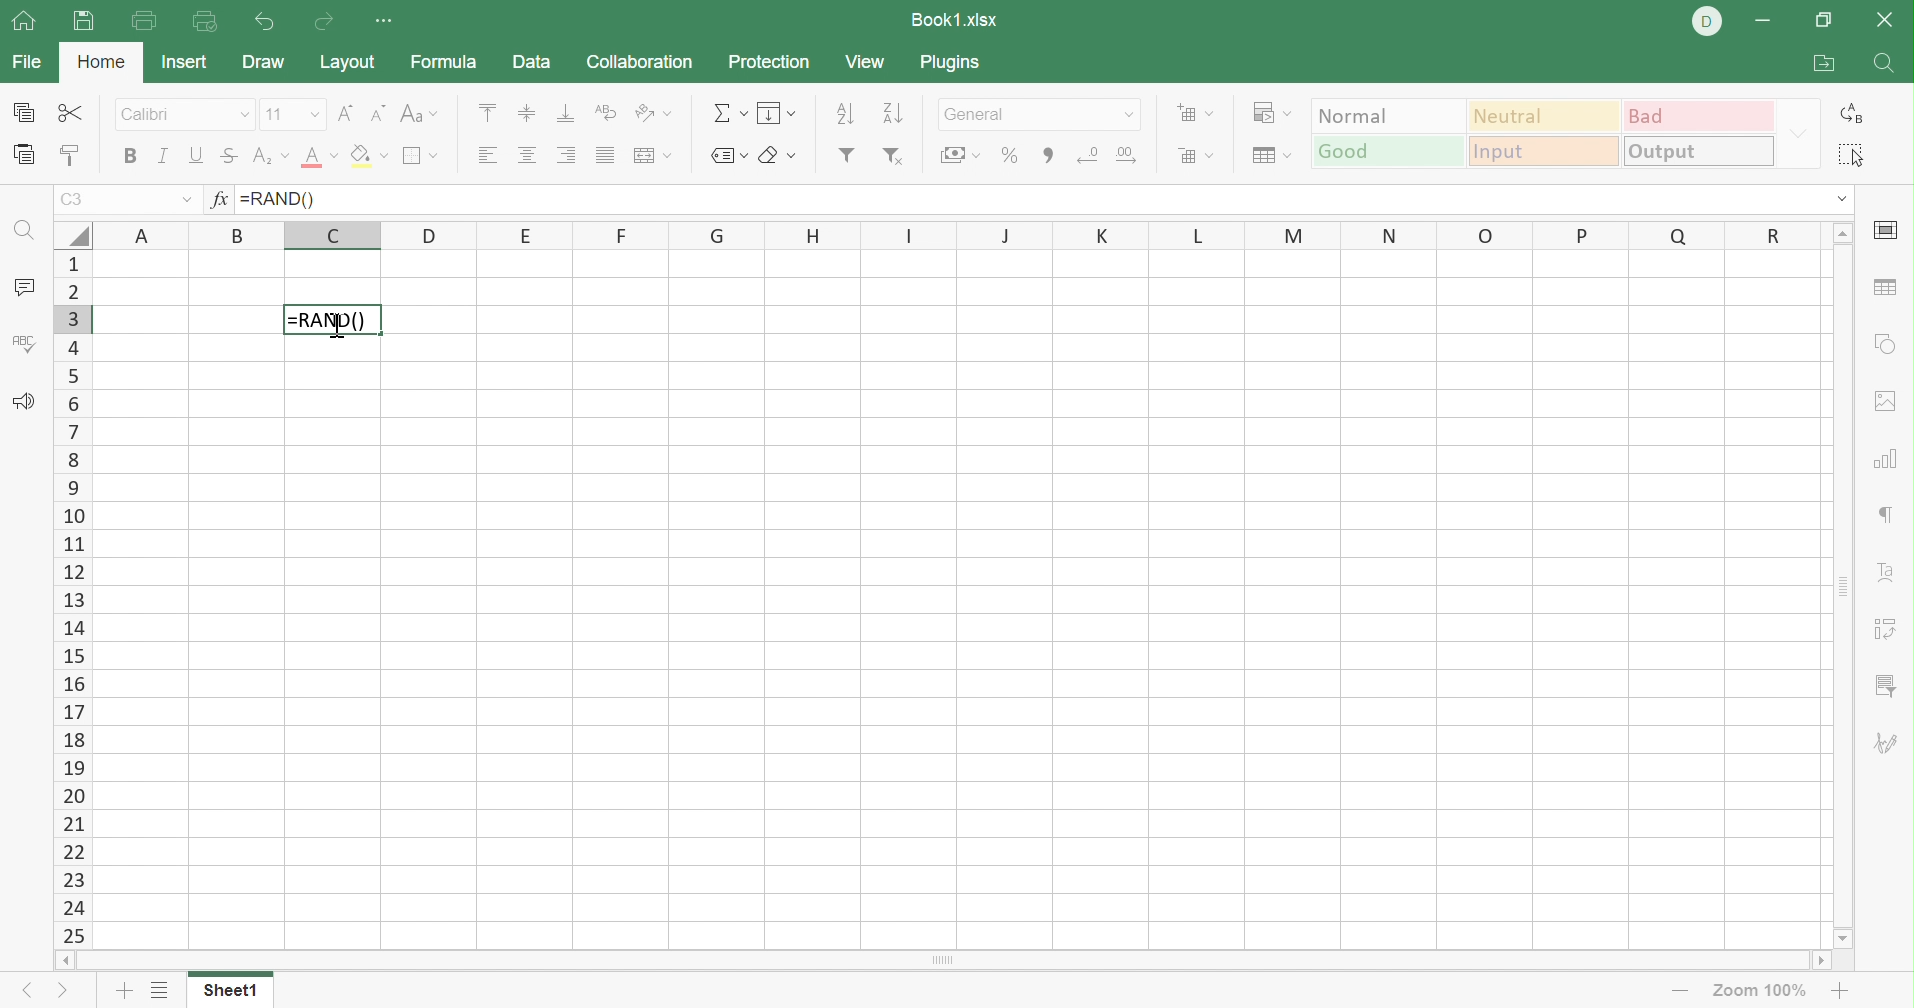 The height and width of the screenshot is (1008, 1914). Describe the element at coordinates (23, 993) in the screenshot. I see `Previous` at that location.